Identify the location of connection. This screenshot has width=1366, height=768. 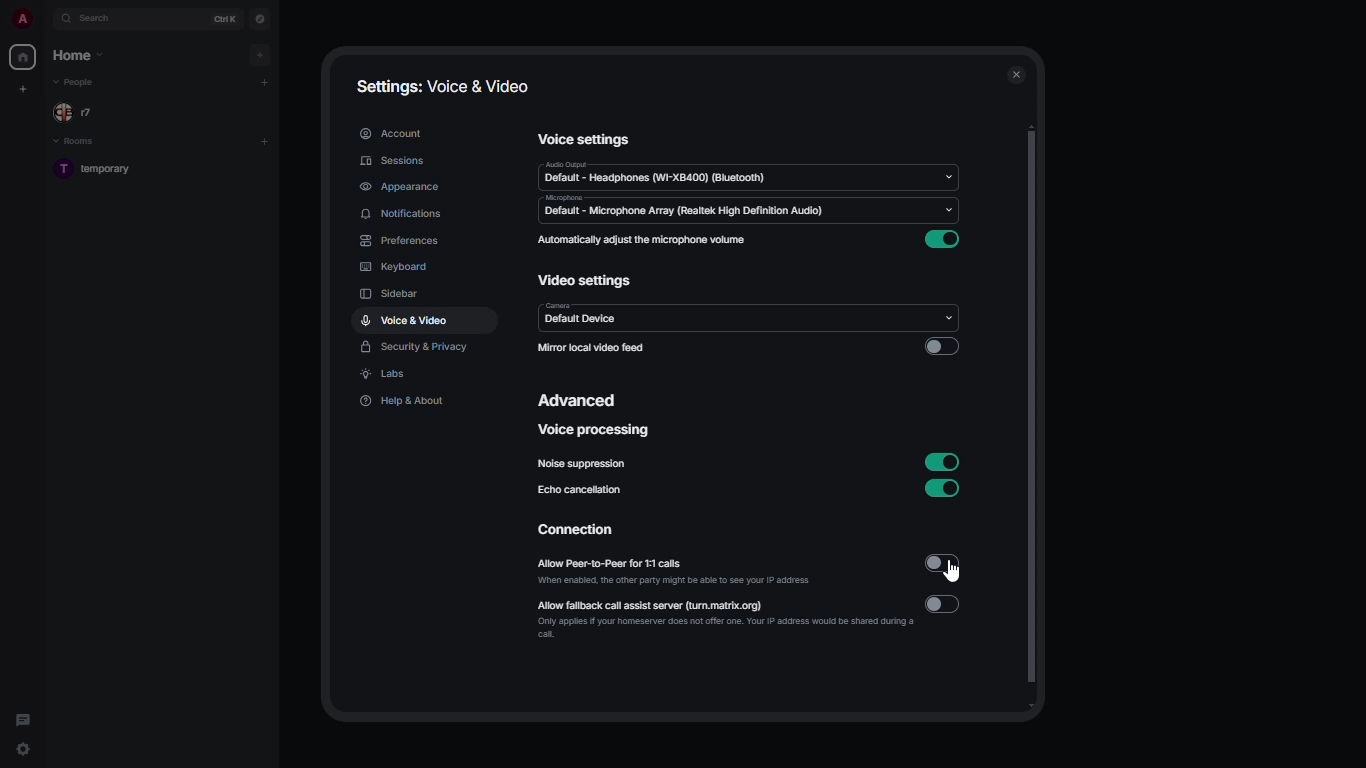
(580, 533).